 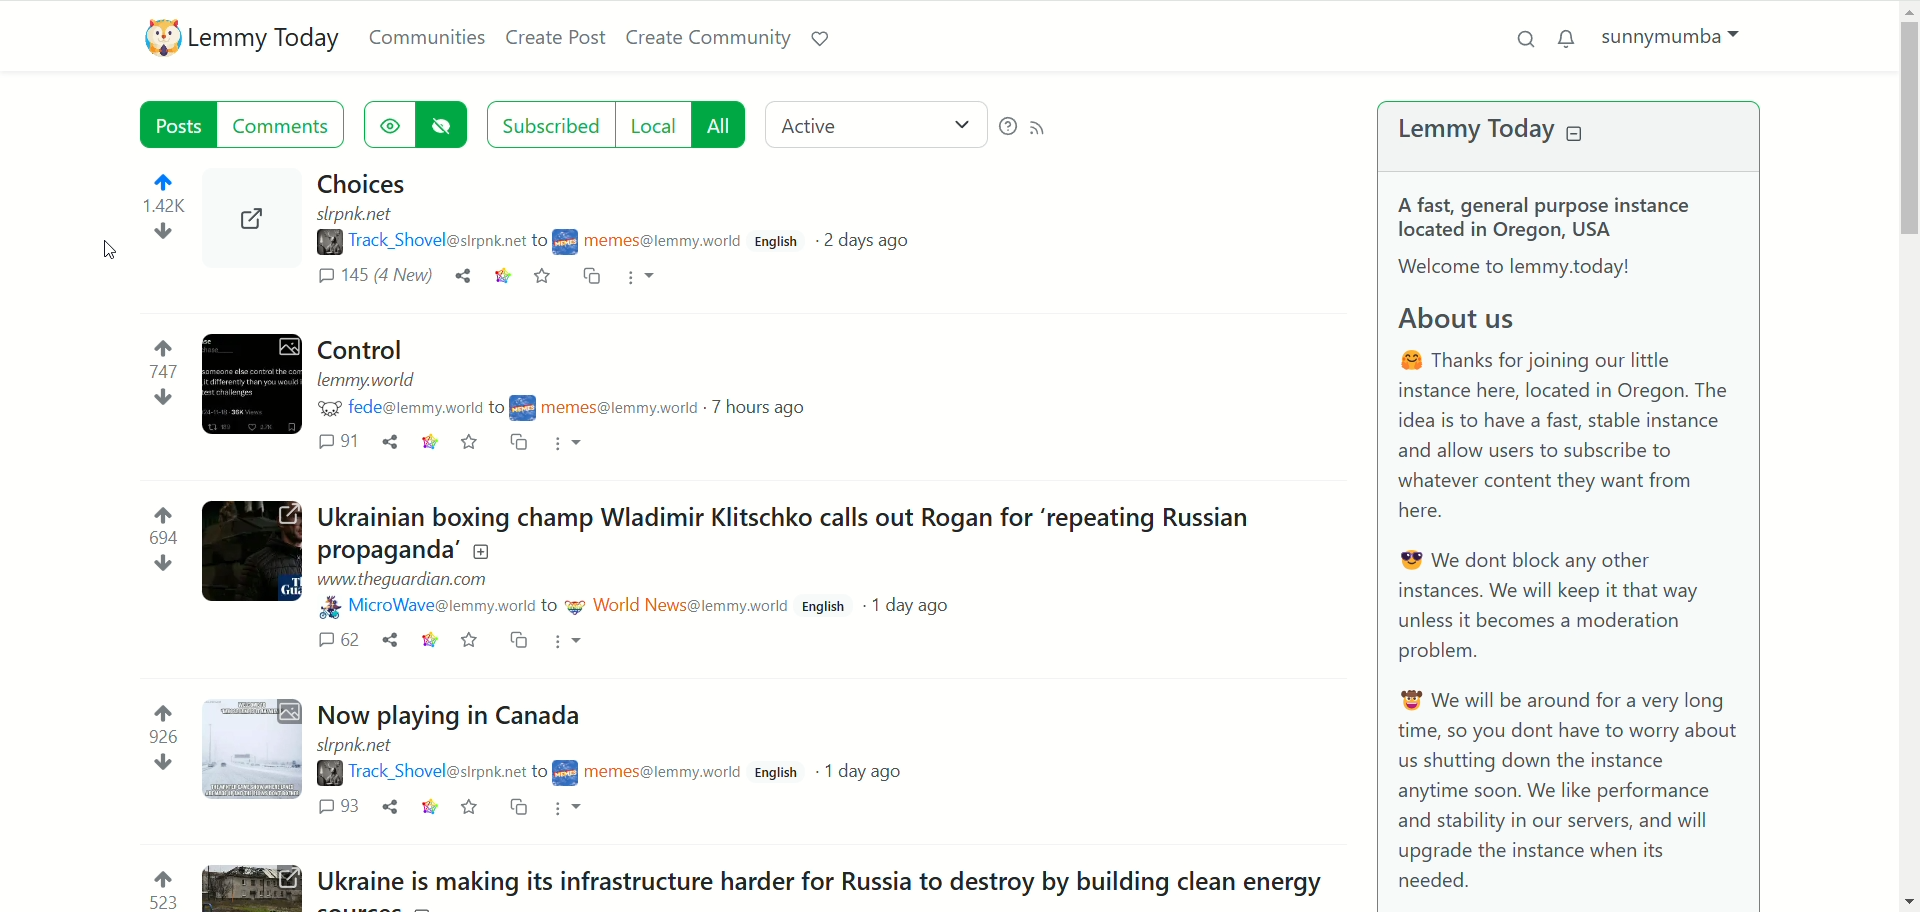 I want to click on lemmy today, so click(x=267, y=41).